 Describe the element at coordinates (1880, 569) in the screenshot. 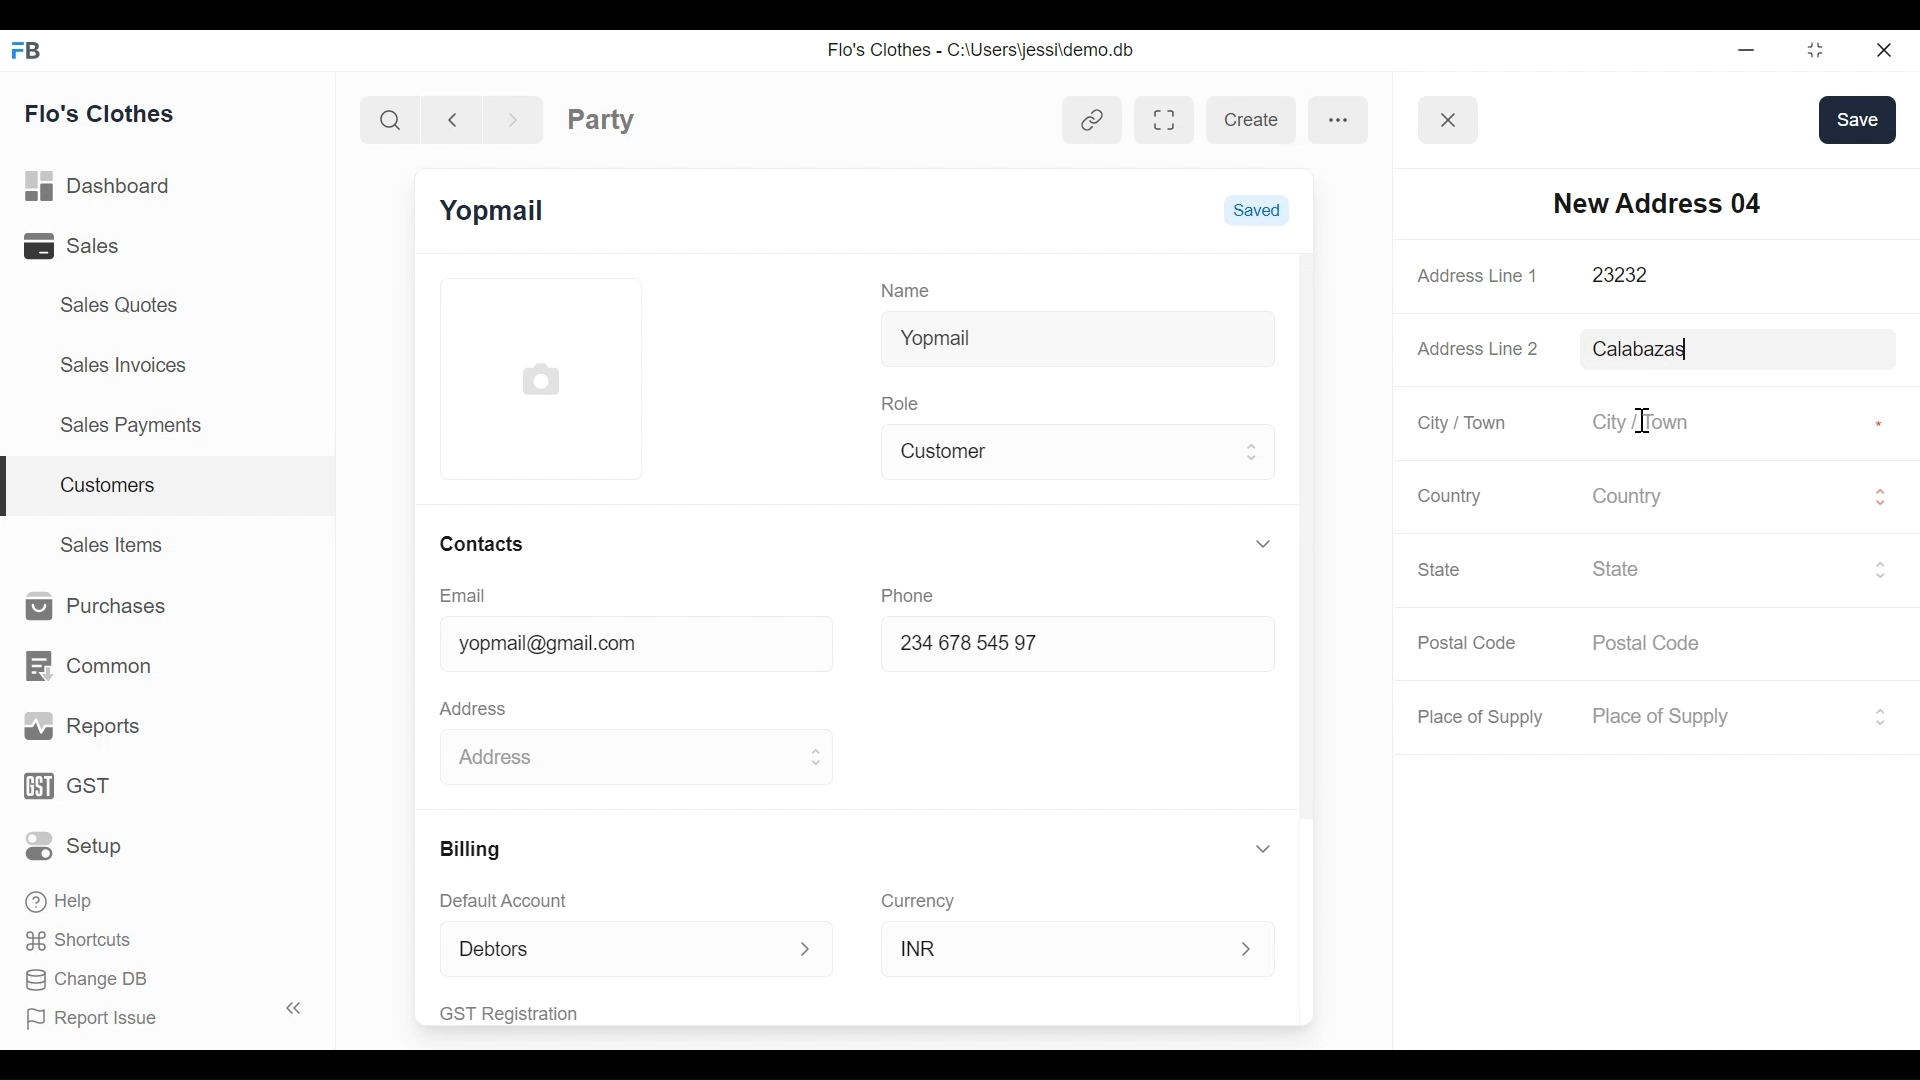

I see `Expand` at that location.